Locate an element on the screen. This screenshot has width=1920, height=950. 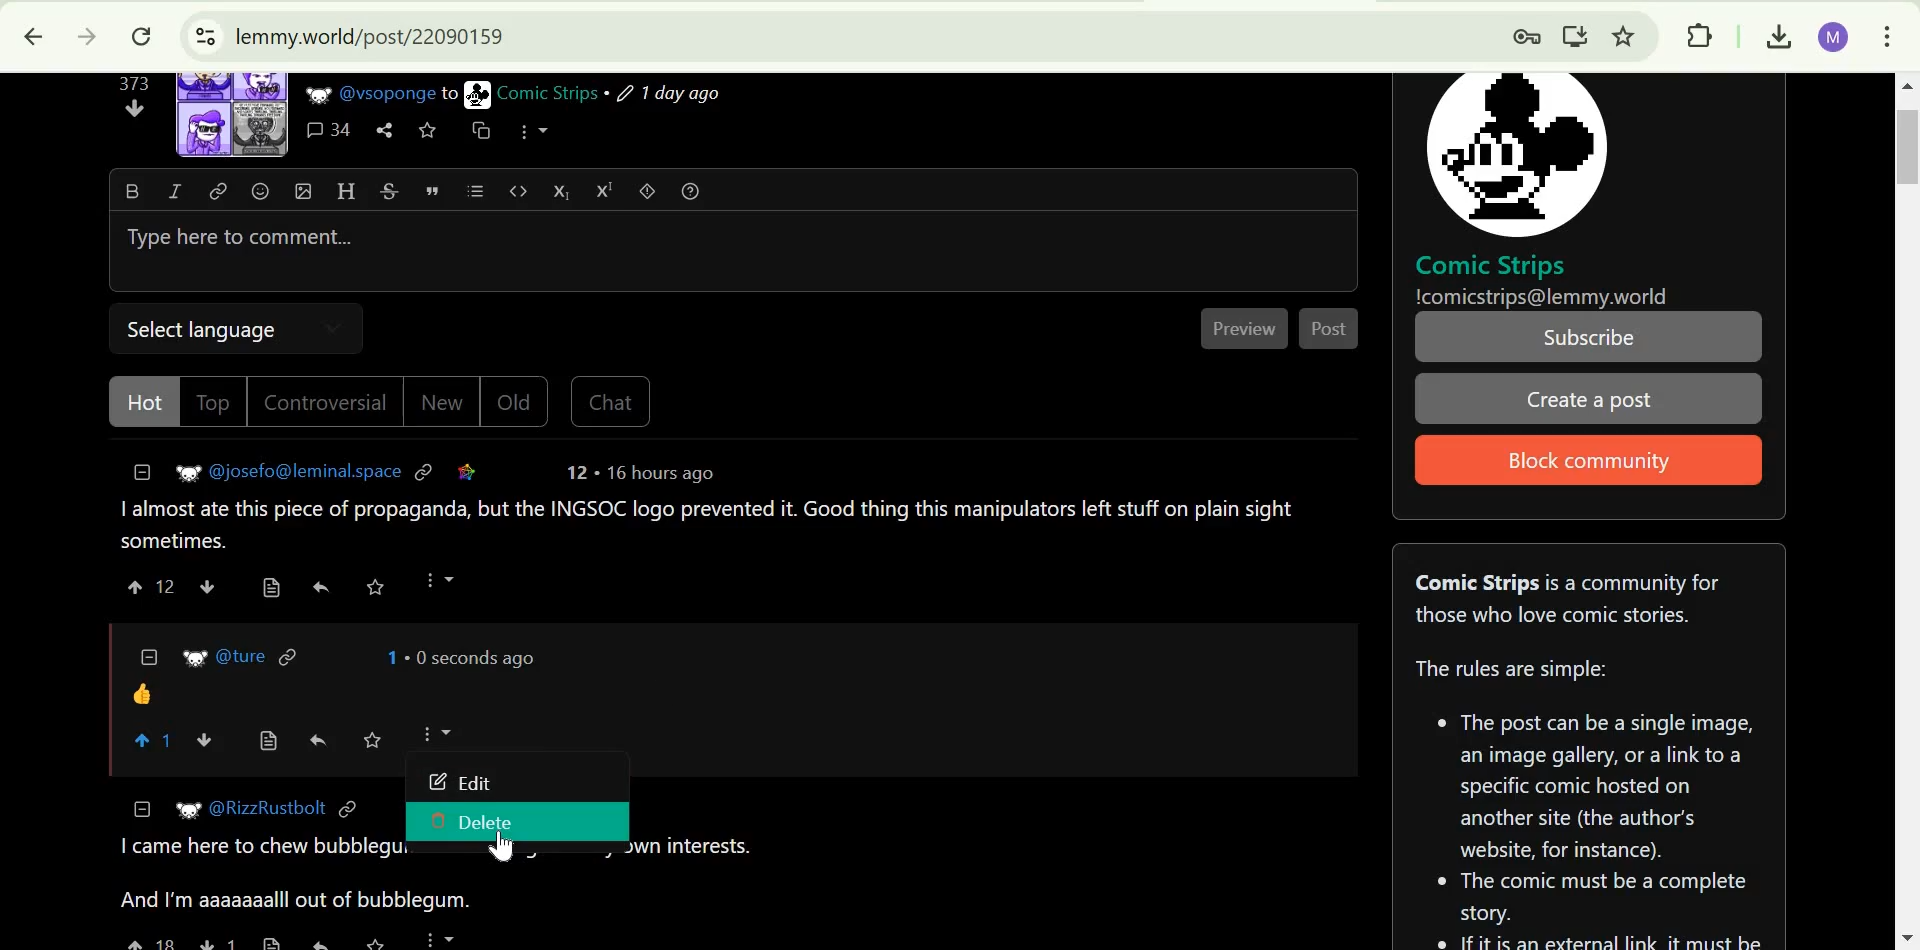
view source is located at coordinates (272, 587).